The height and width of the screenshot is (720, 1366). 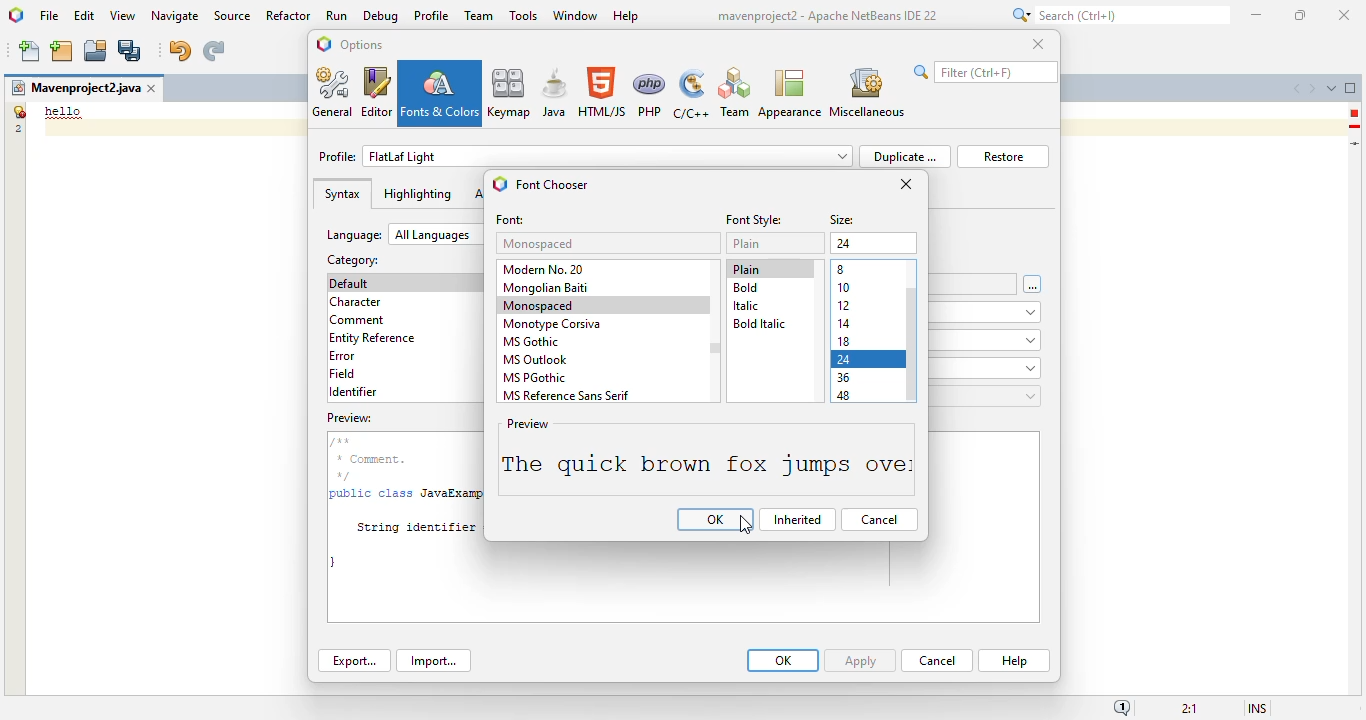 I want to click on character, so click(x=355, y=302).